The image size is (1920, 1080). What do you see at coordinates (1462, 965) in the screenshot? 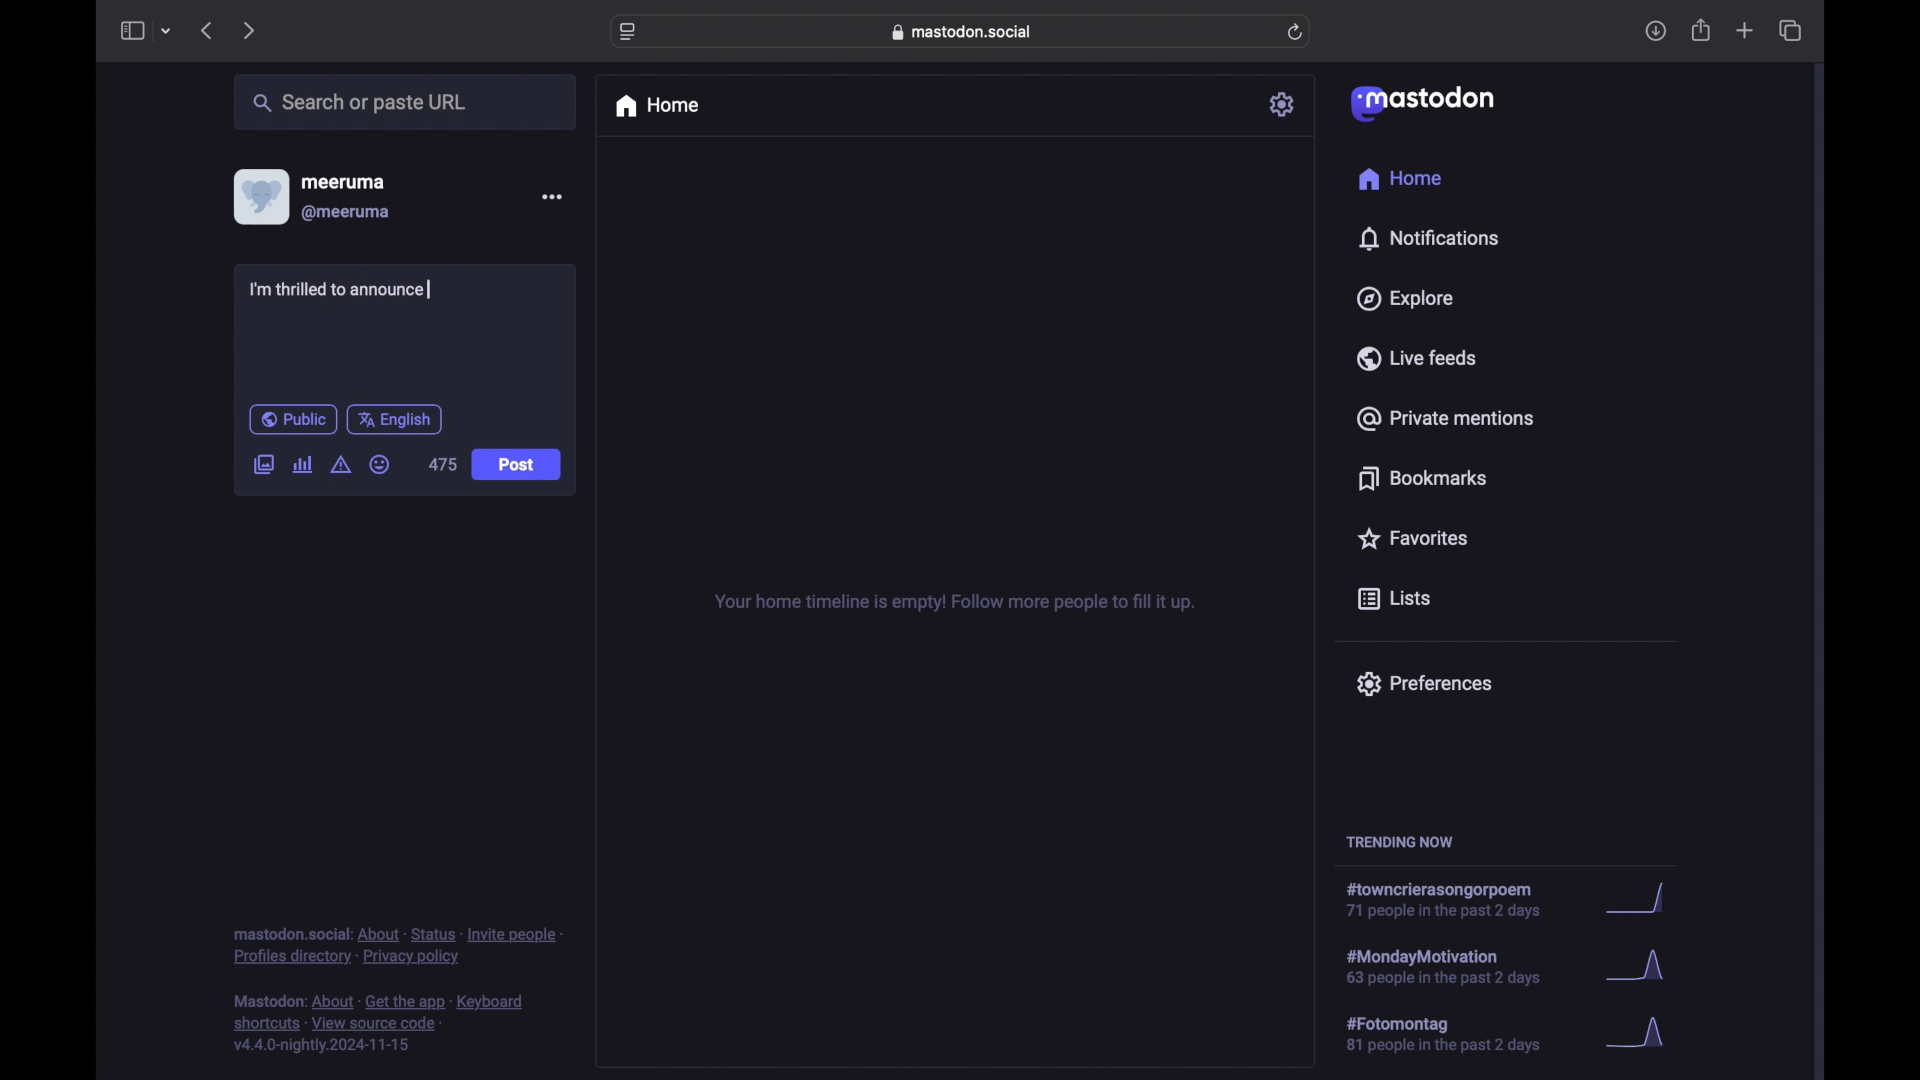
I see `hashtag  trend` at bounding box center [1462, 965].